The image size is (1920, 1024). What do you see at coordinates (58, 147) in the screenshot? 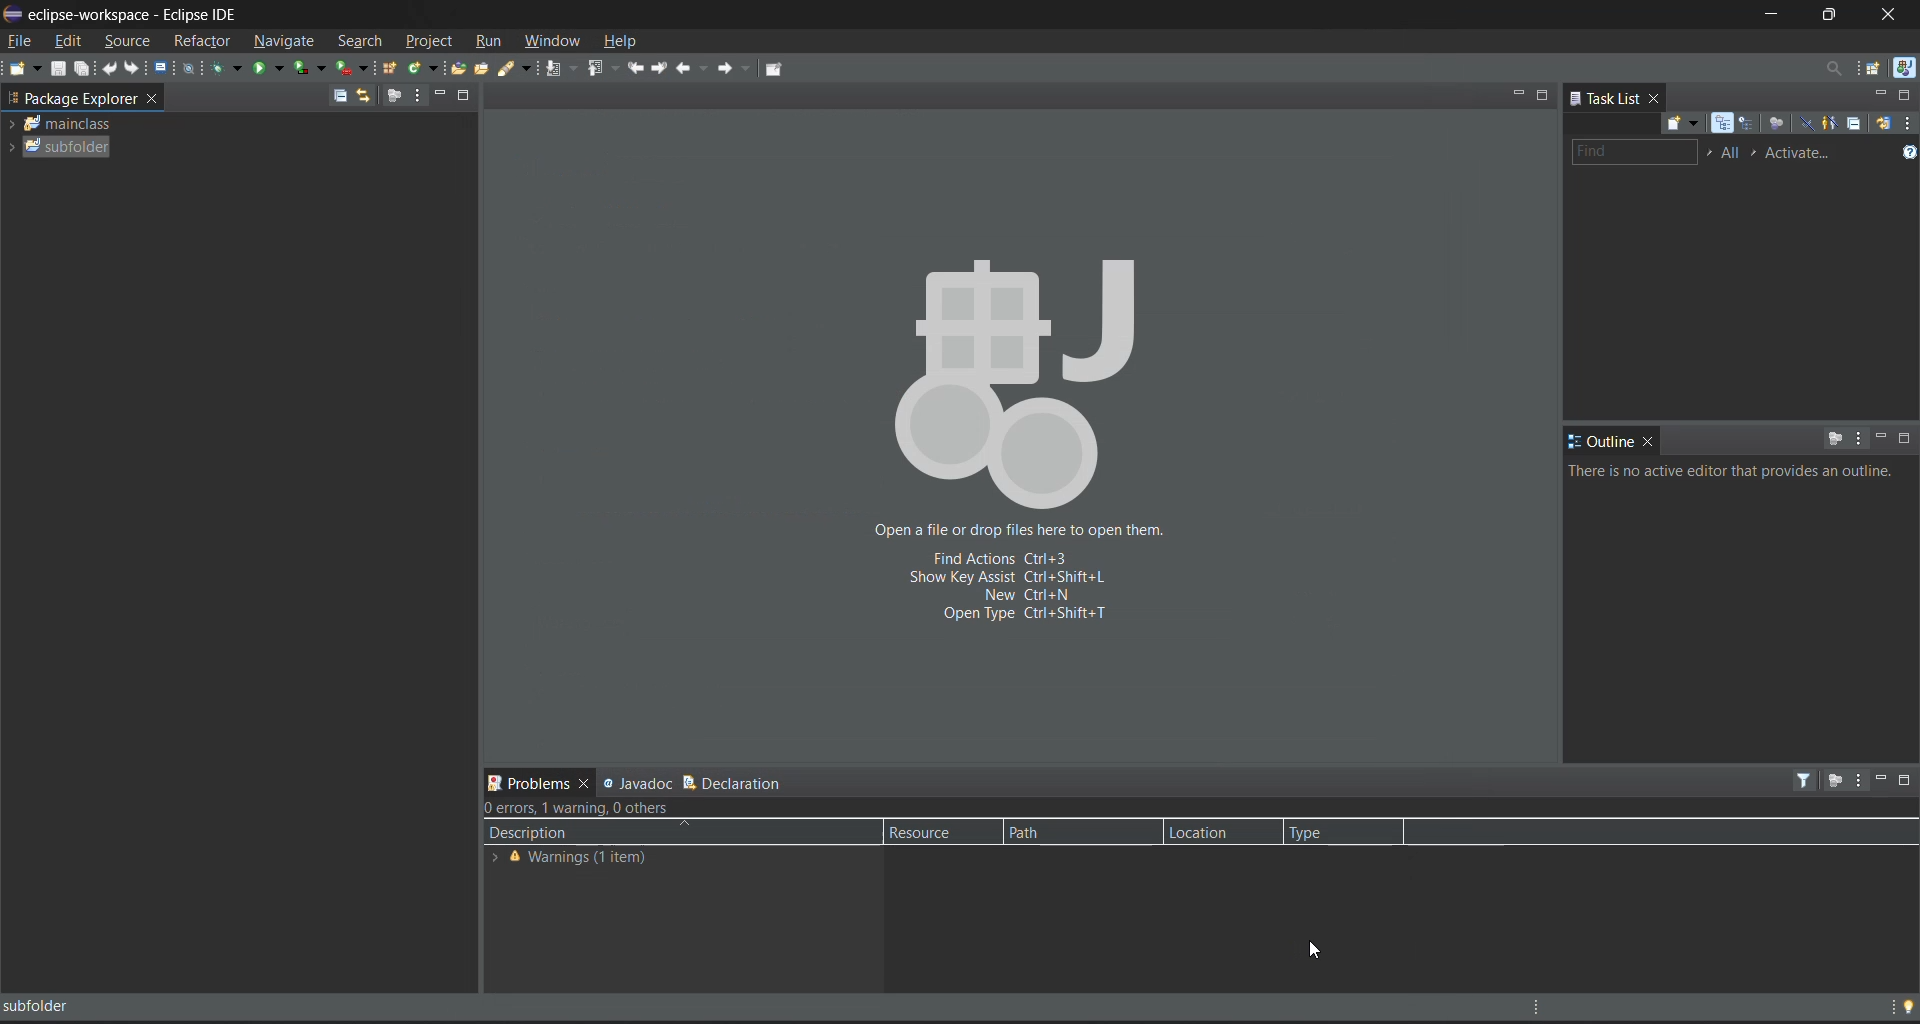
I see `subfolder` at bounding box center [58, 147].